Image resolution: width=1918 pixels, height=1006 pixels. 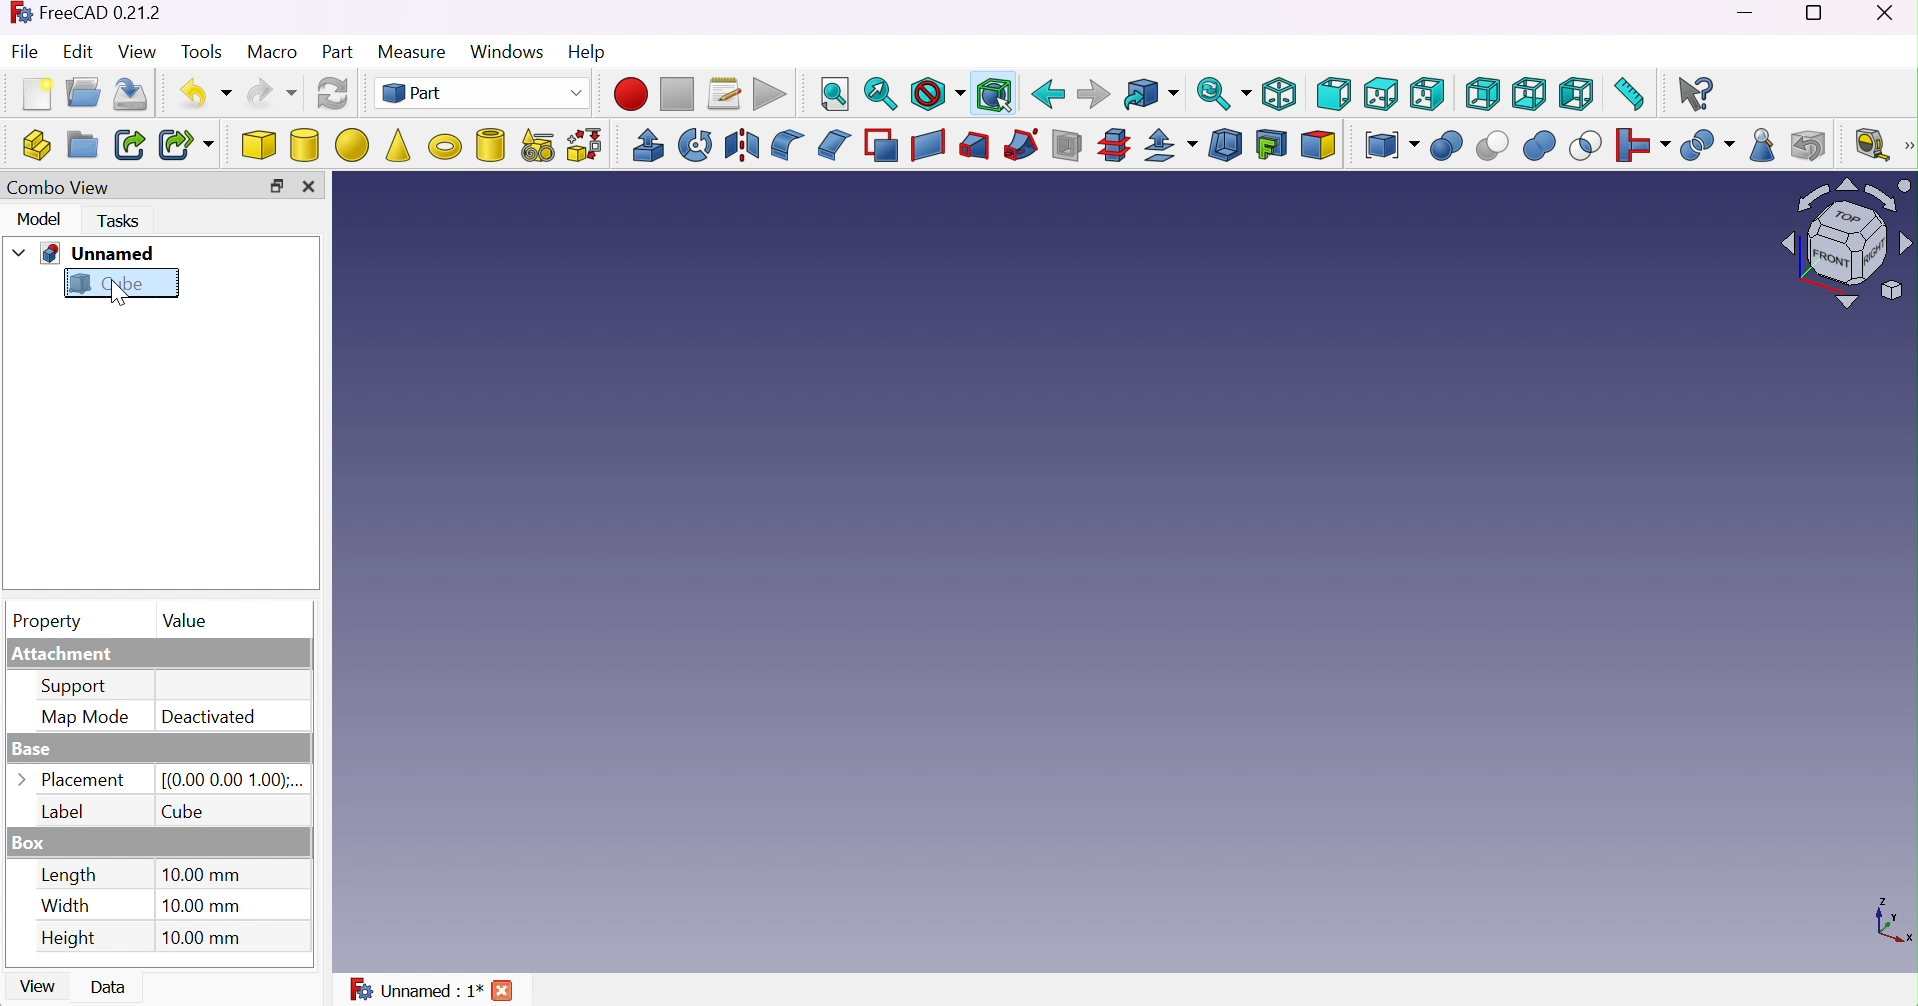 What do you see at coordinates (338, 55) in the screenshot?
I see `Part` at bounding box center [338, 55].